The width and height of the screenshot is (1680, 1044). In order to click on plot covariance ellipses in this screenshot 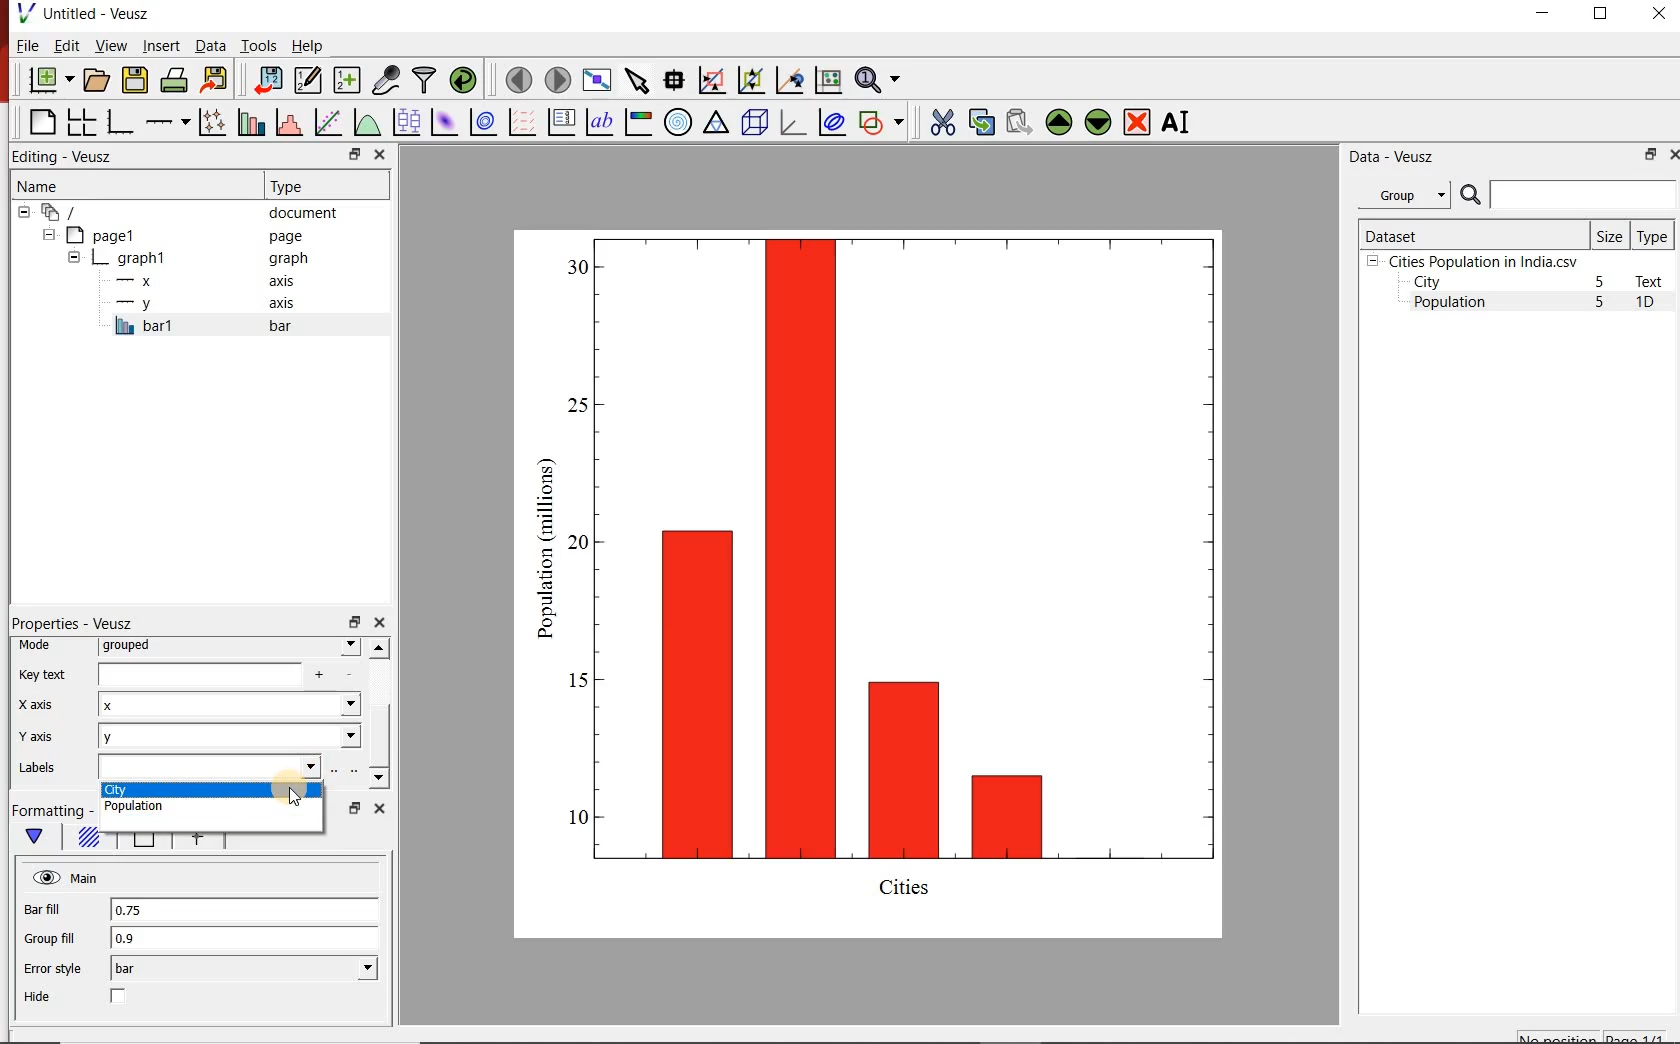, I will do `click(832, 123)`.